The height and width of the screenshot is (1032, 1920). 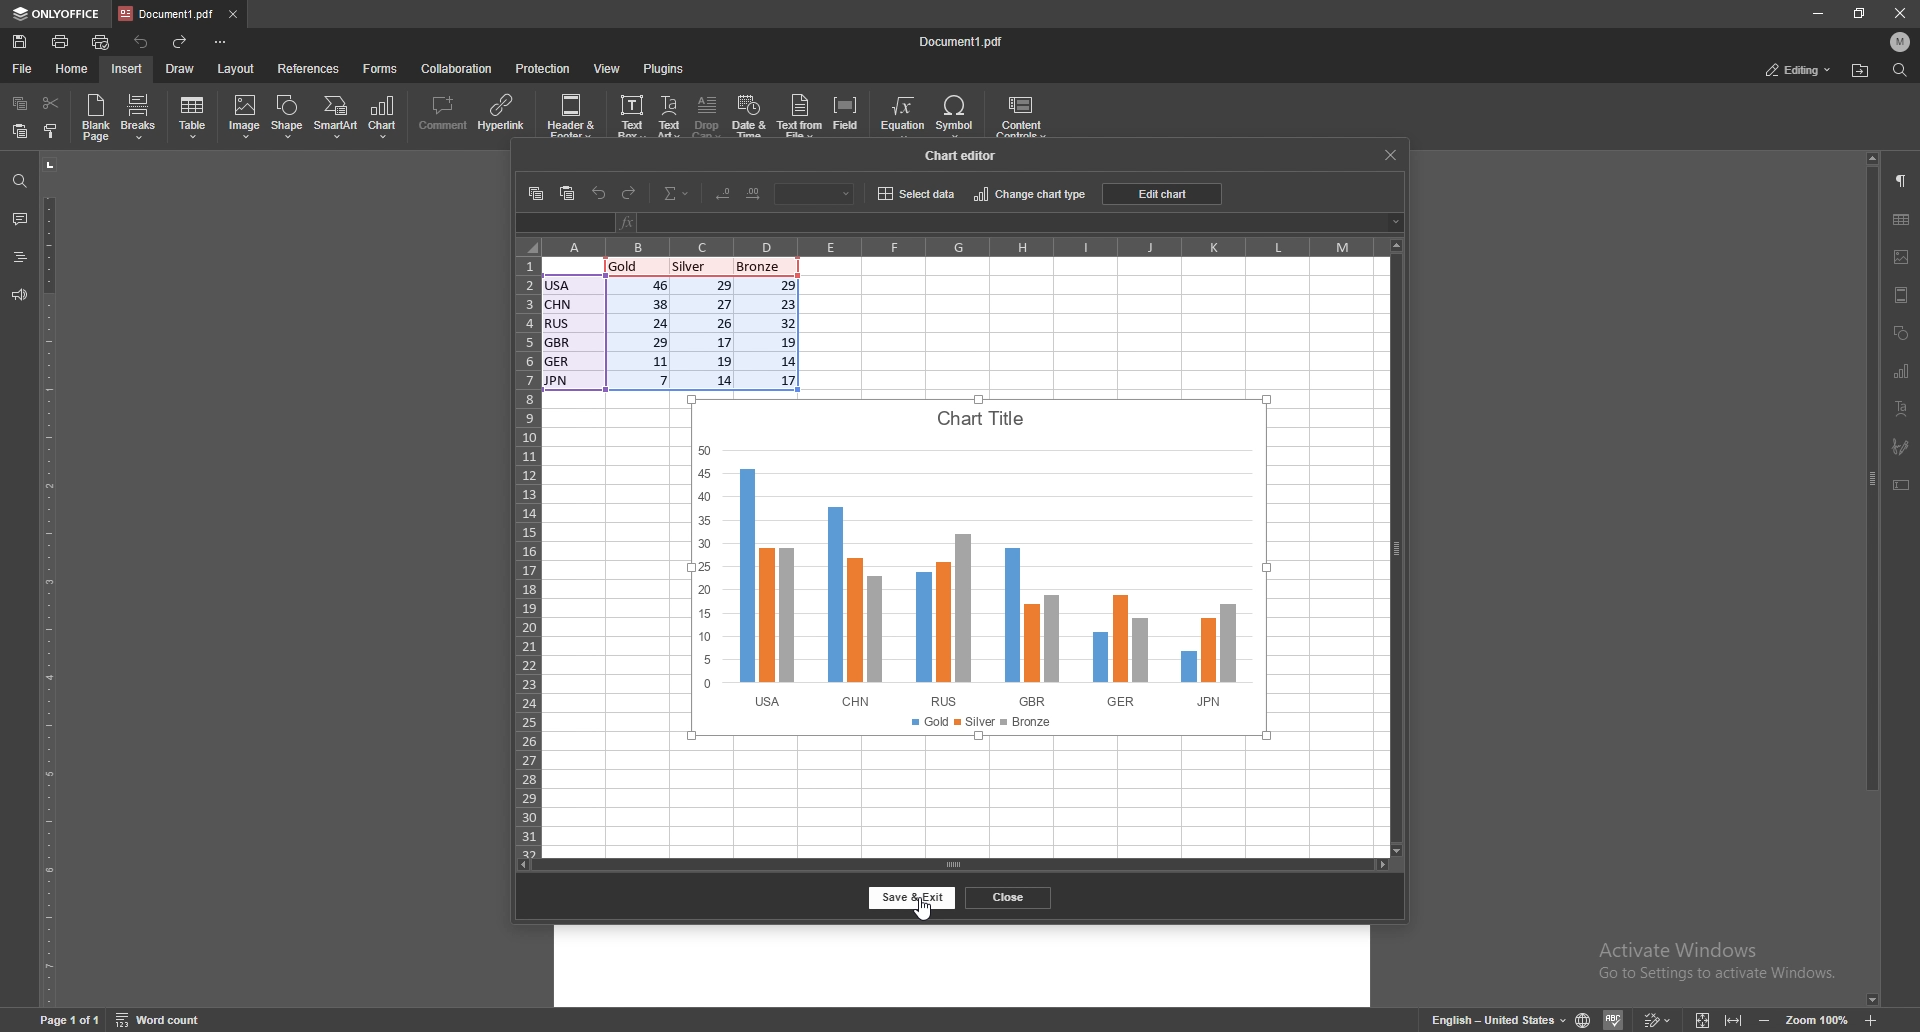 I want to click on 38, so click(x=652, y=304).